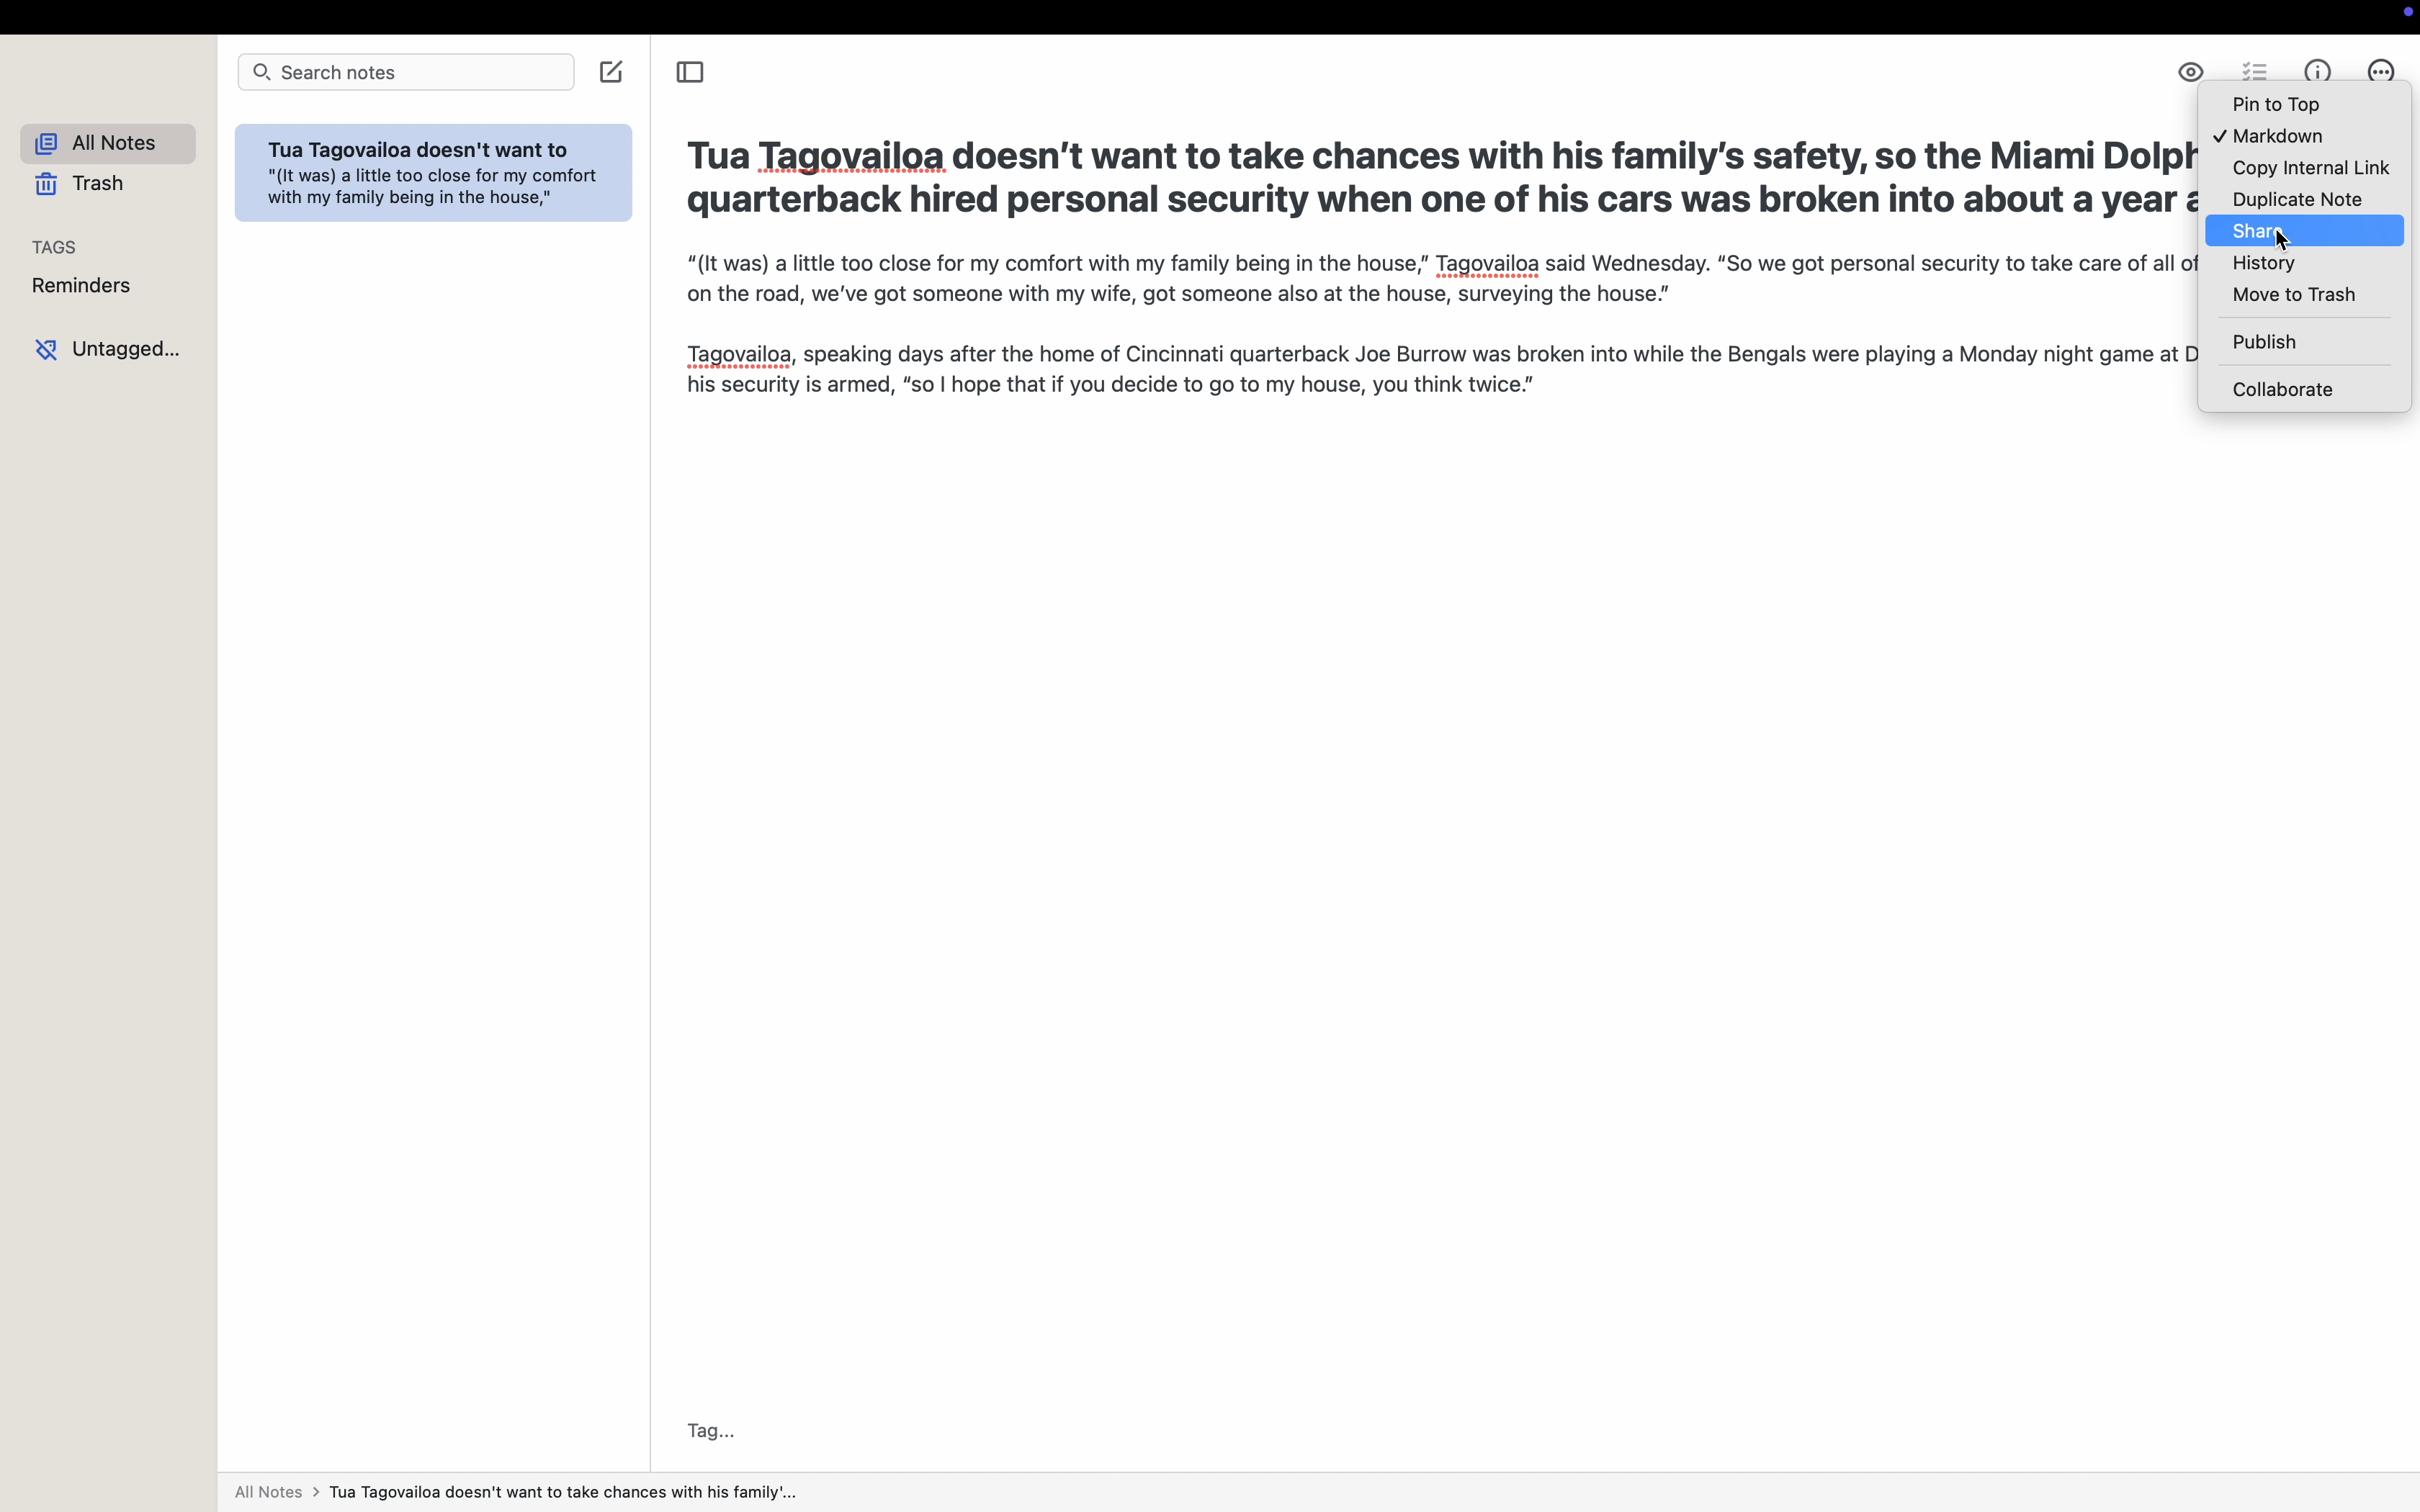 This screenshot has height=1512, width=2420. I want to click on click on more options, so click(2388, 67).